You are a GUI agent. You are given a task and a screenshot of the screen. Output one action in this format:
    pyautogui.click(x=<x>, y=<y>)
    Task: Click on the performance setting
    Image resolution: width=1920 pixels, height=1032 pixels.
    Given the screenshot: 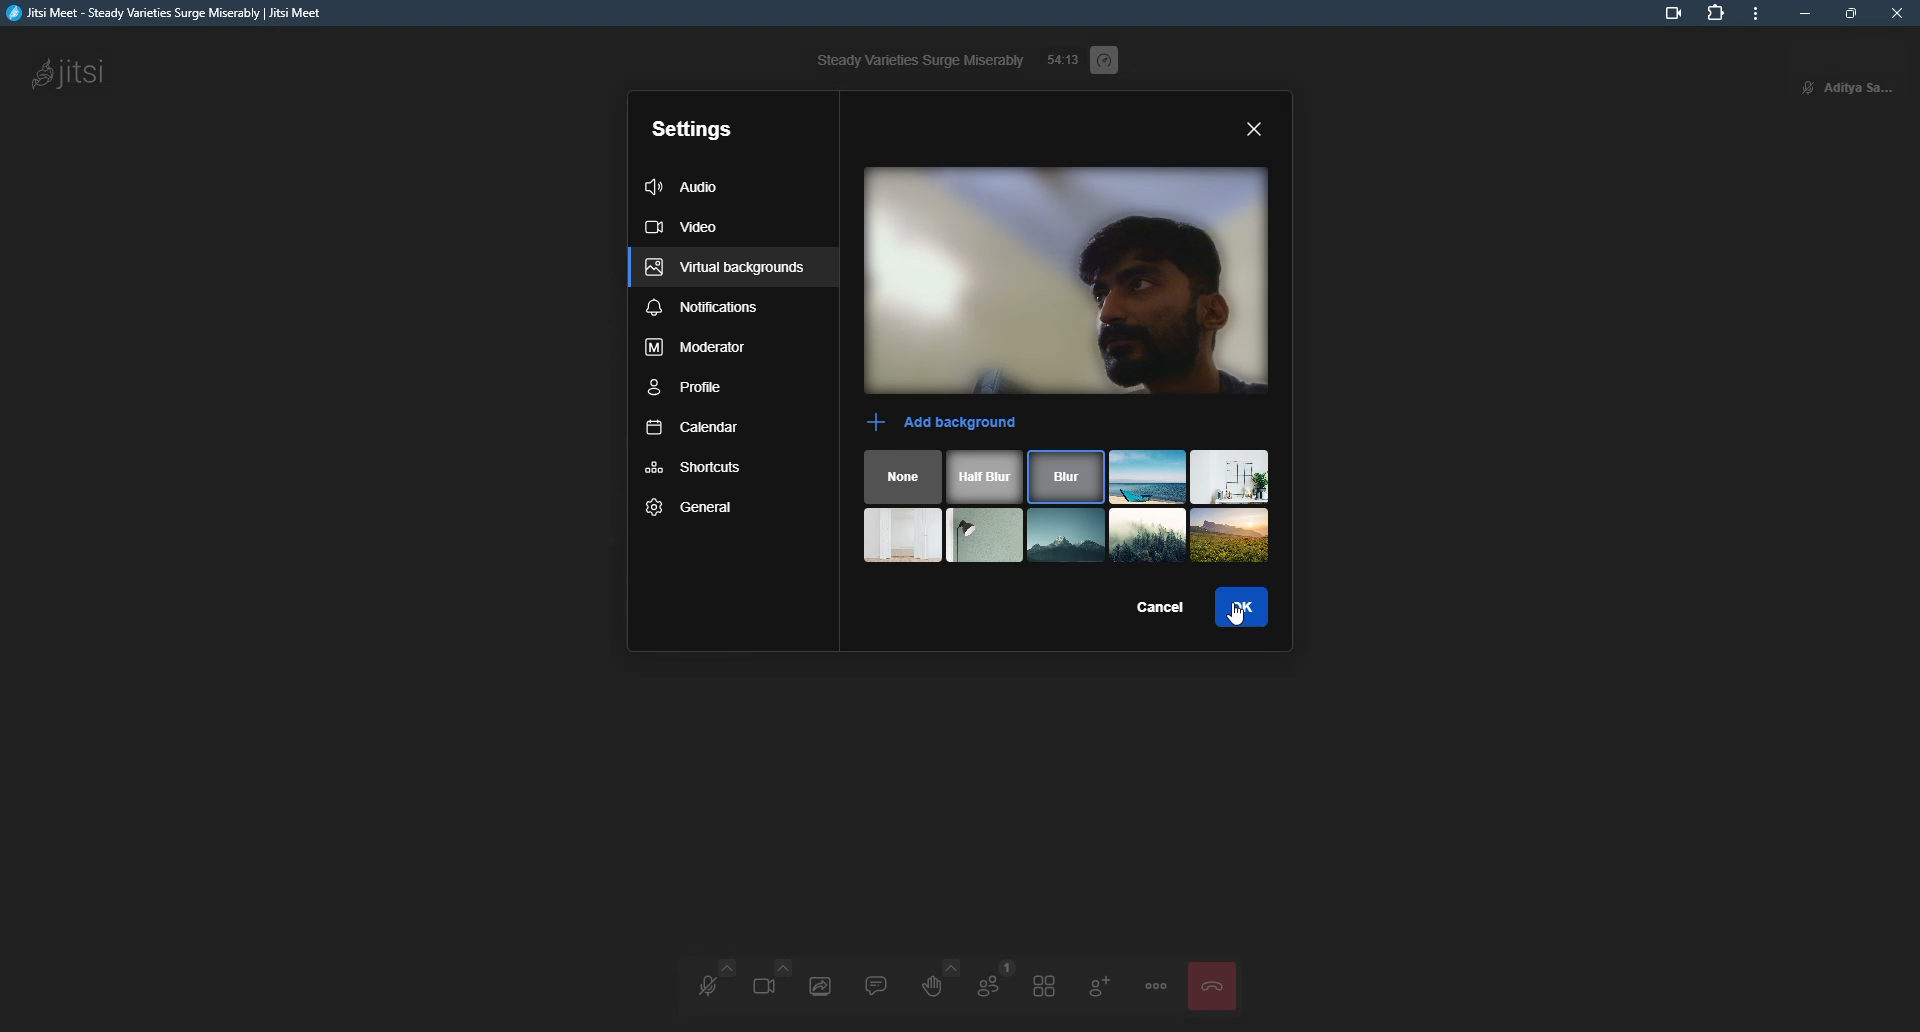 What is the action you would take?
    pyautogui.click(x=1106, y=61)
    